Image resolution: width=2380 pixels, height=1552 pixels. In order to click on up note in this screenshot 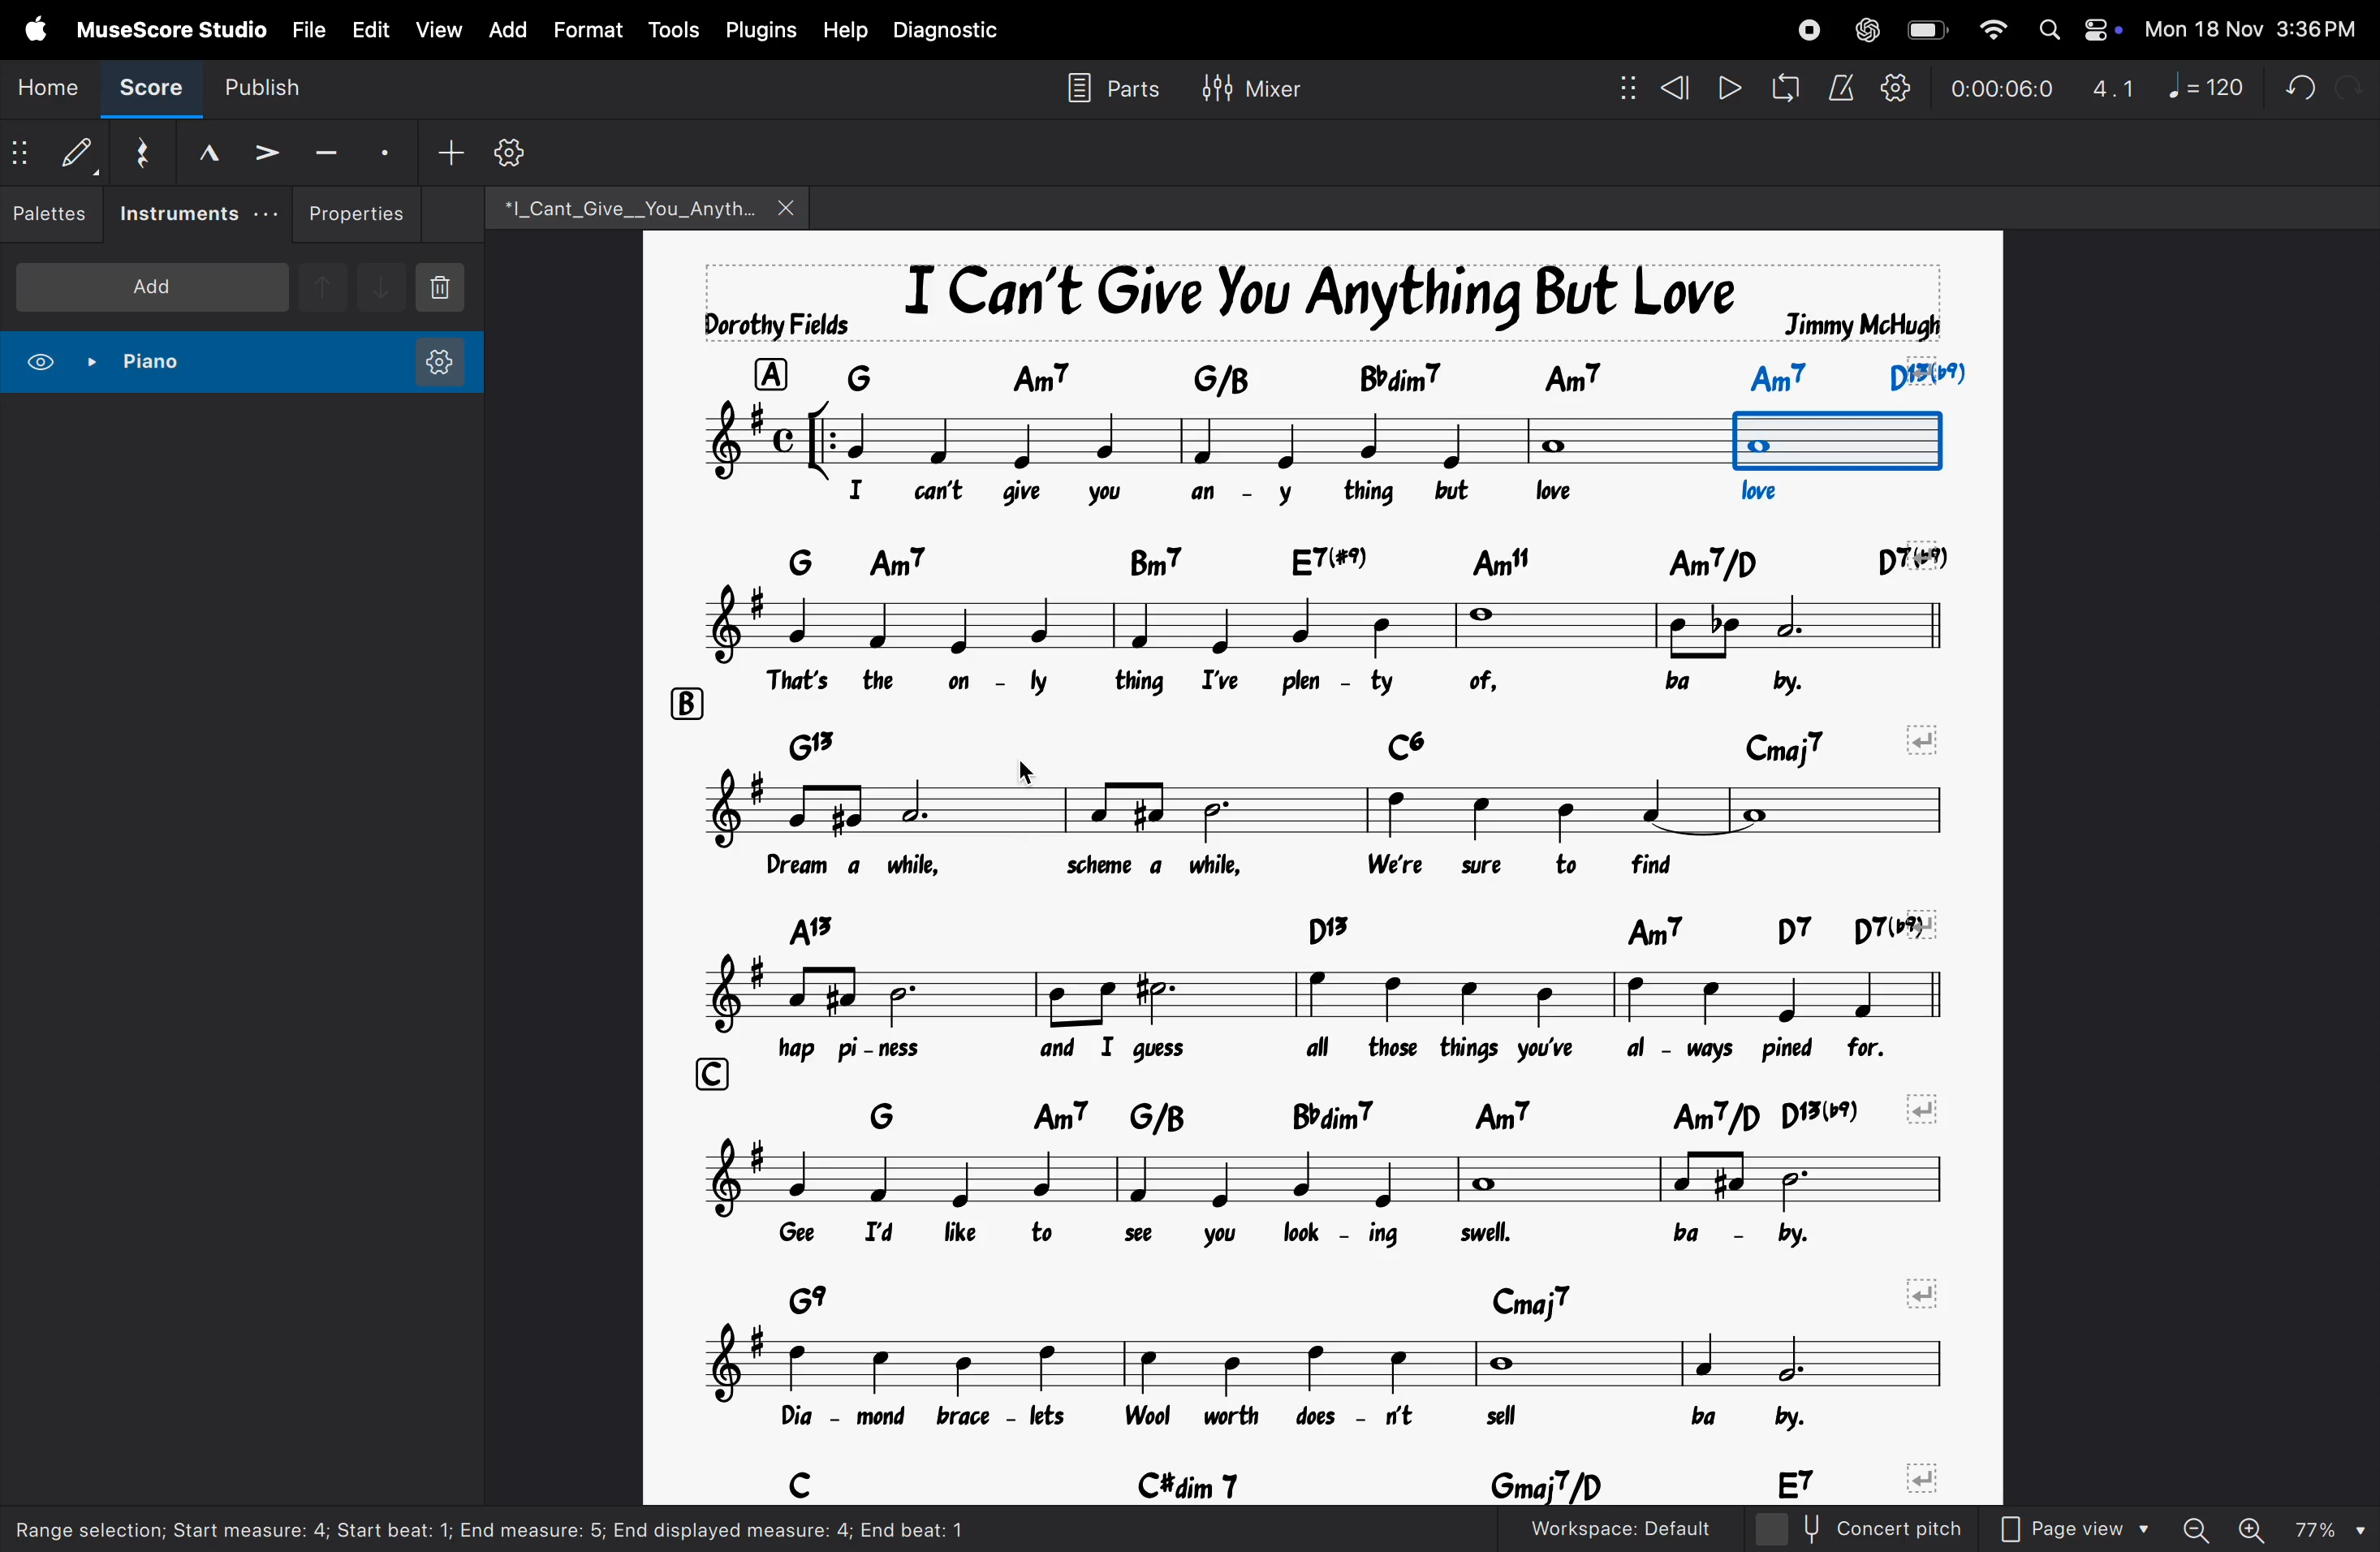, I will do `click(323, 288)`.